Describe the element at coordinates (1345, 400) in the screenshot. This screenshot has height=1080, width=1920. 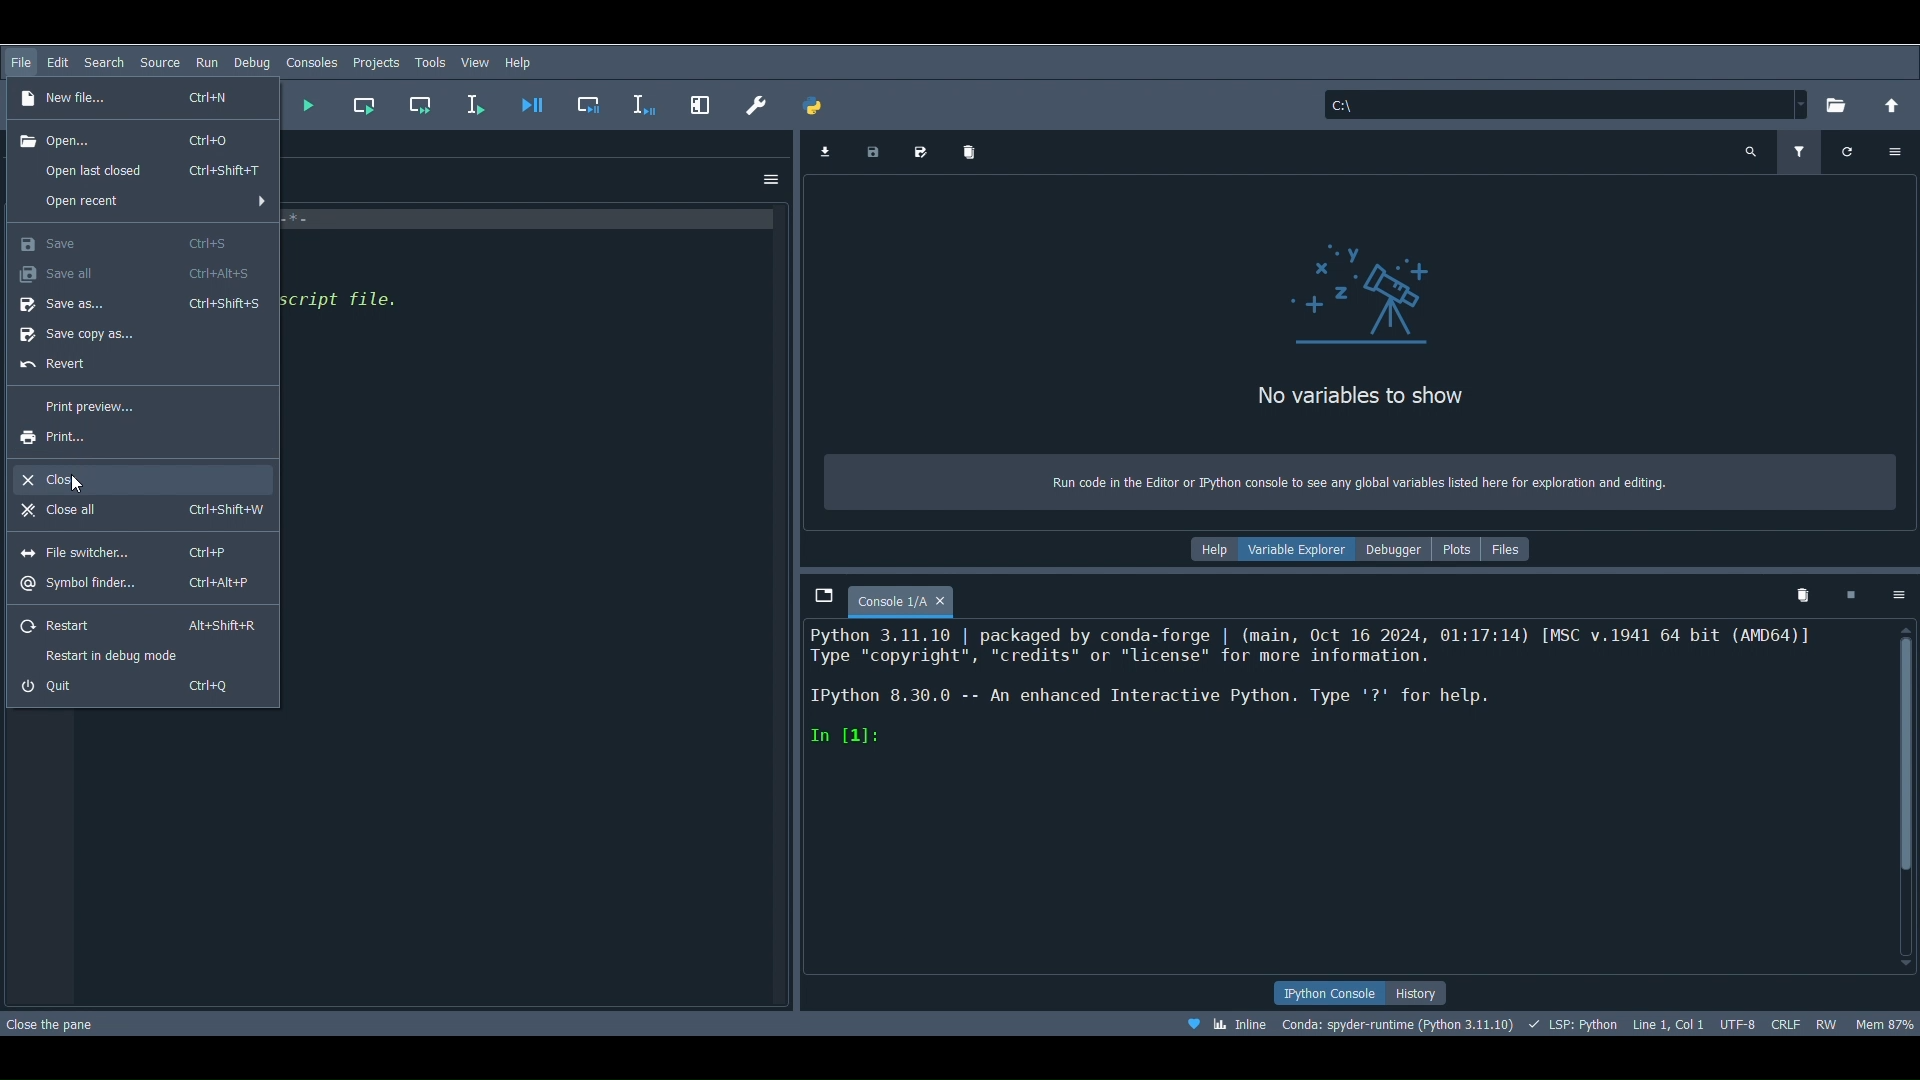
I see `No variables to show` at that location.